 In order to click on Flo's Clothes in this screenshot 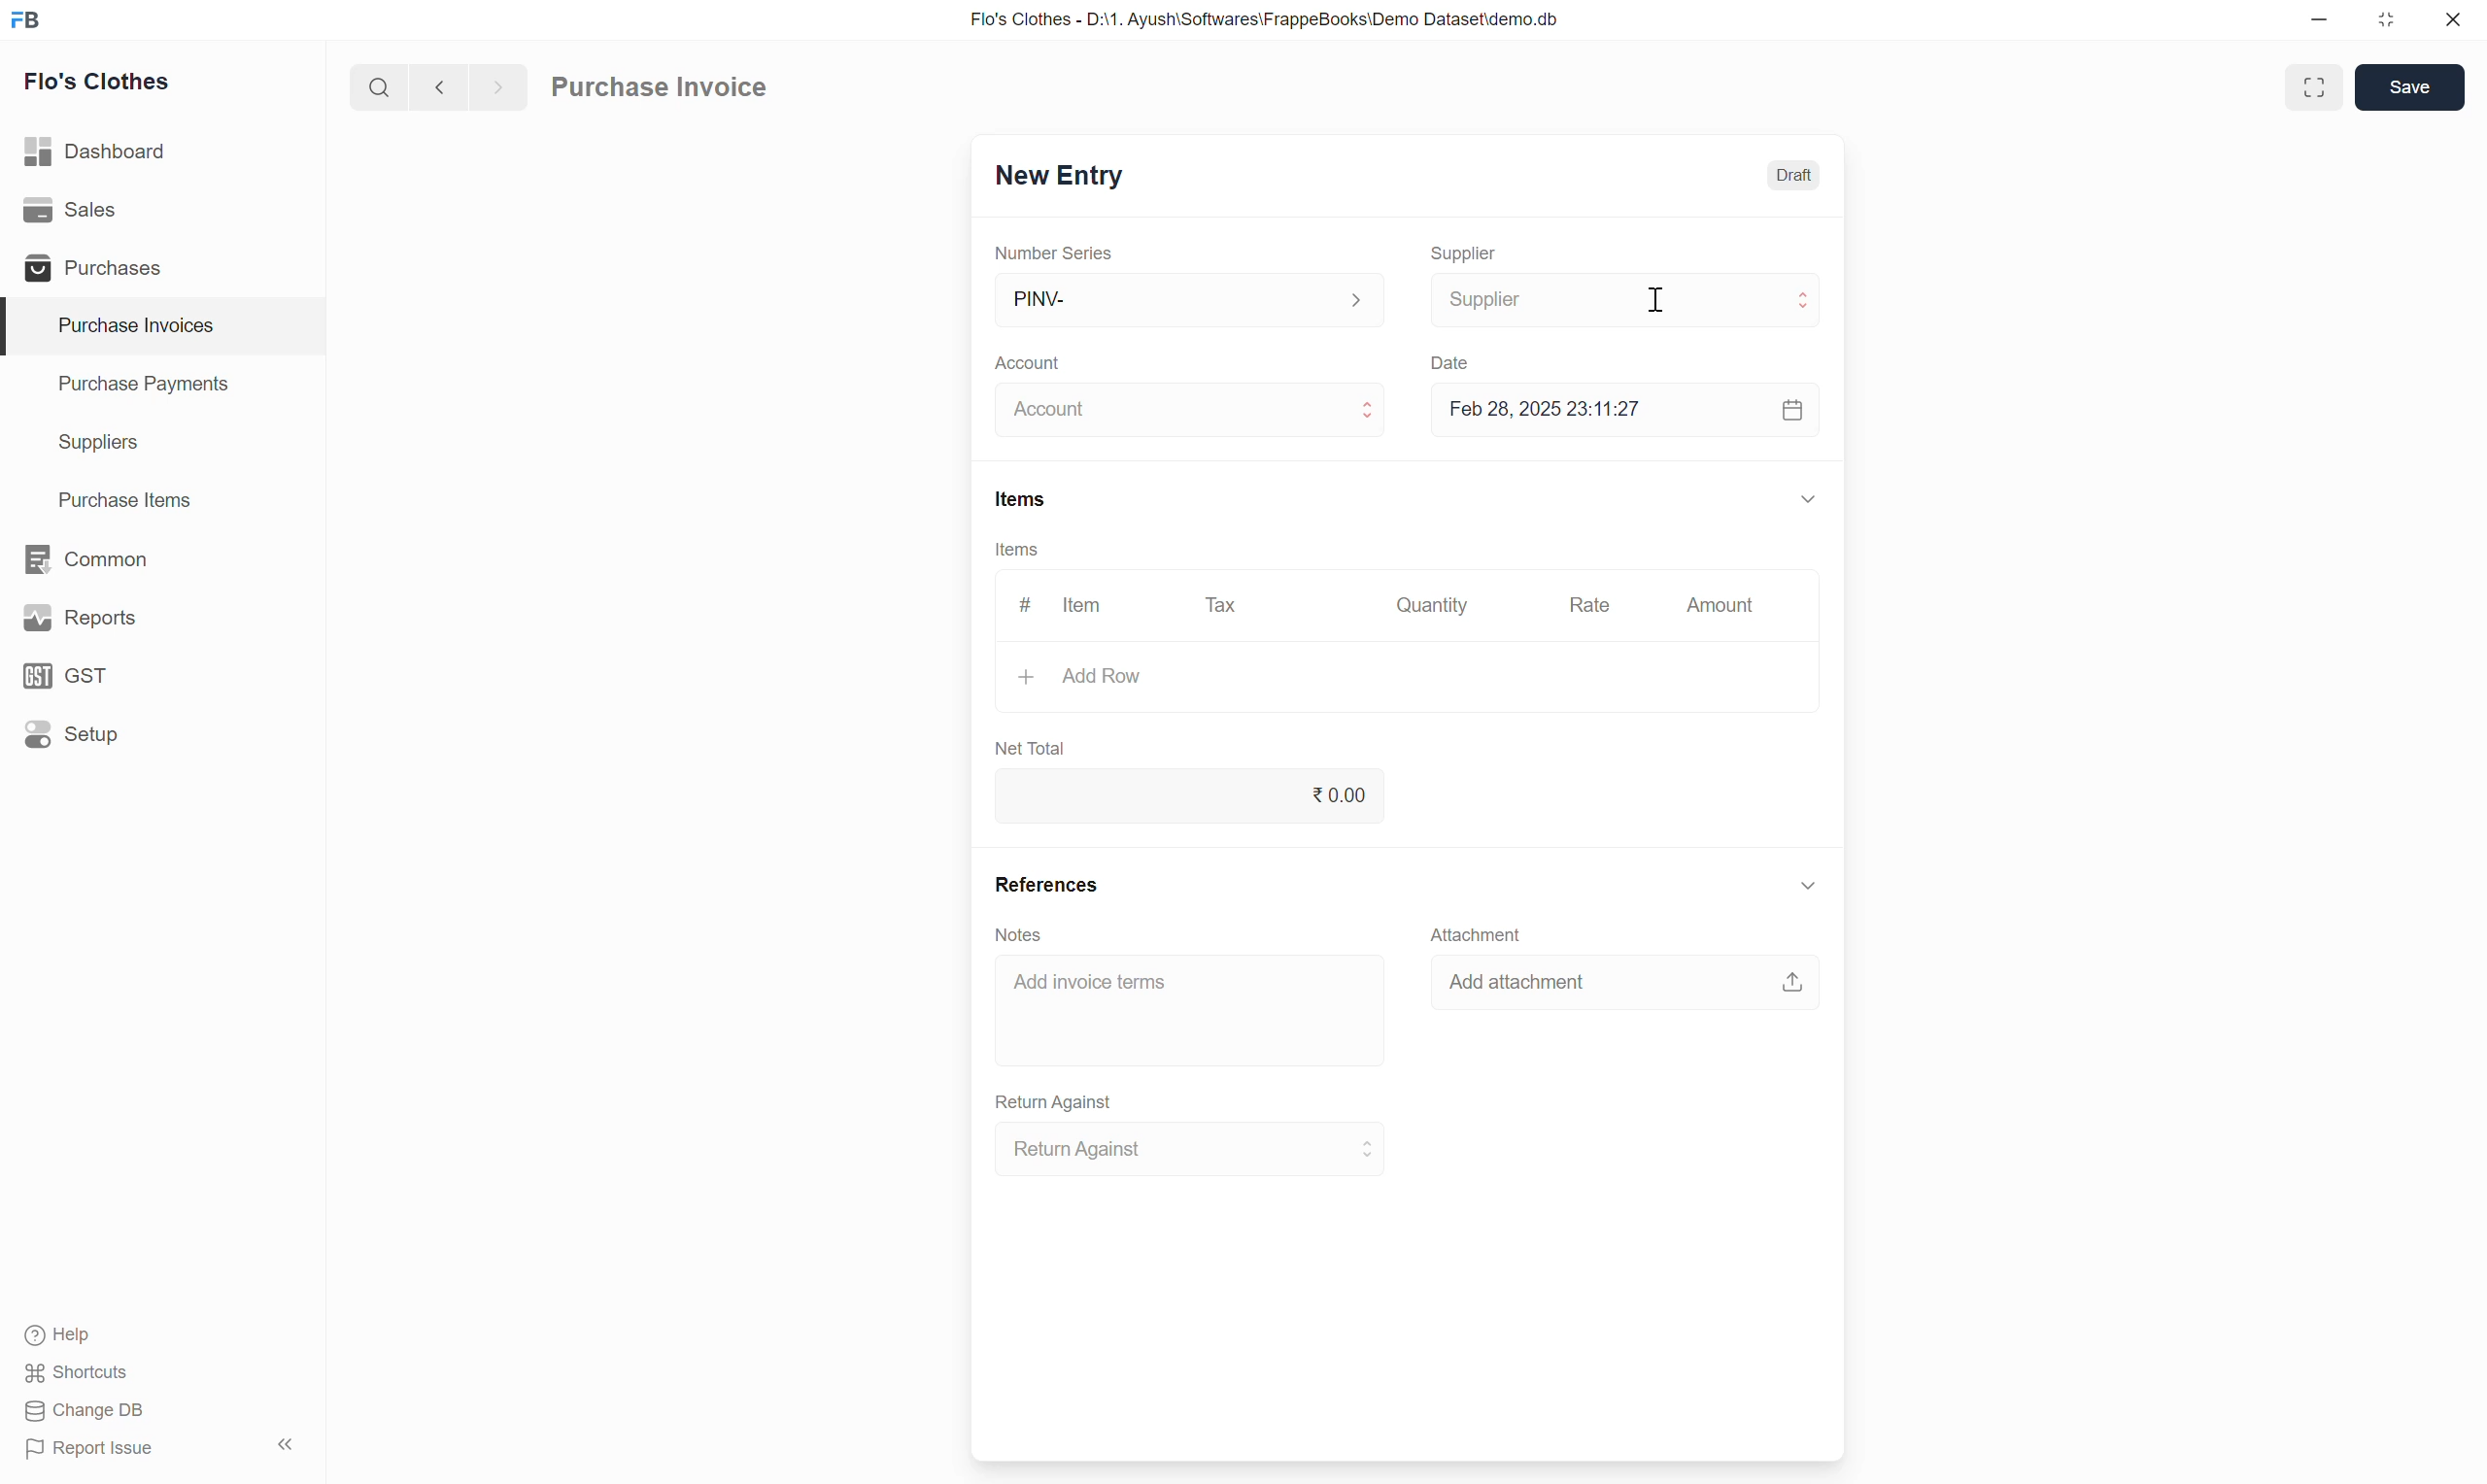, I will do `click(98, 81)`.